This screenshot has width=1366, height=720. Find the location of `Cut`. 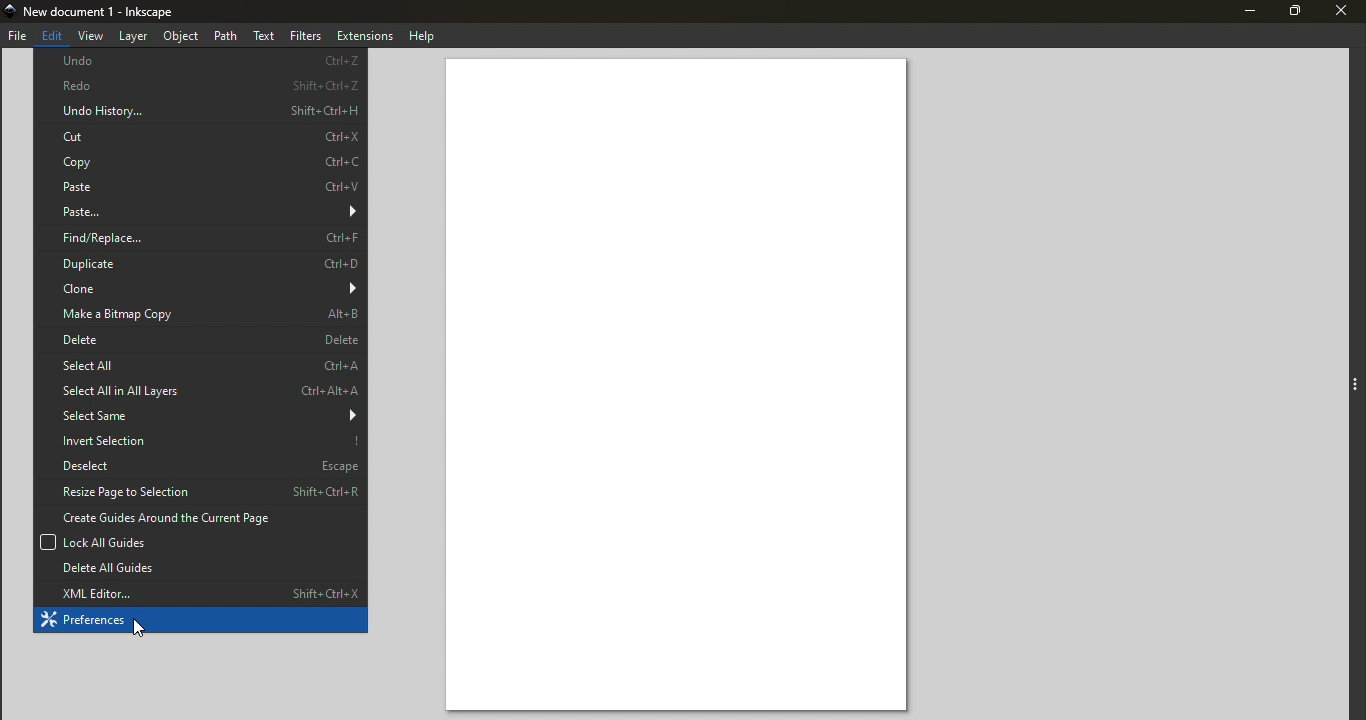

Cut is located at coordinates (200, 135).